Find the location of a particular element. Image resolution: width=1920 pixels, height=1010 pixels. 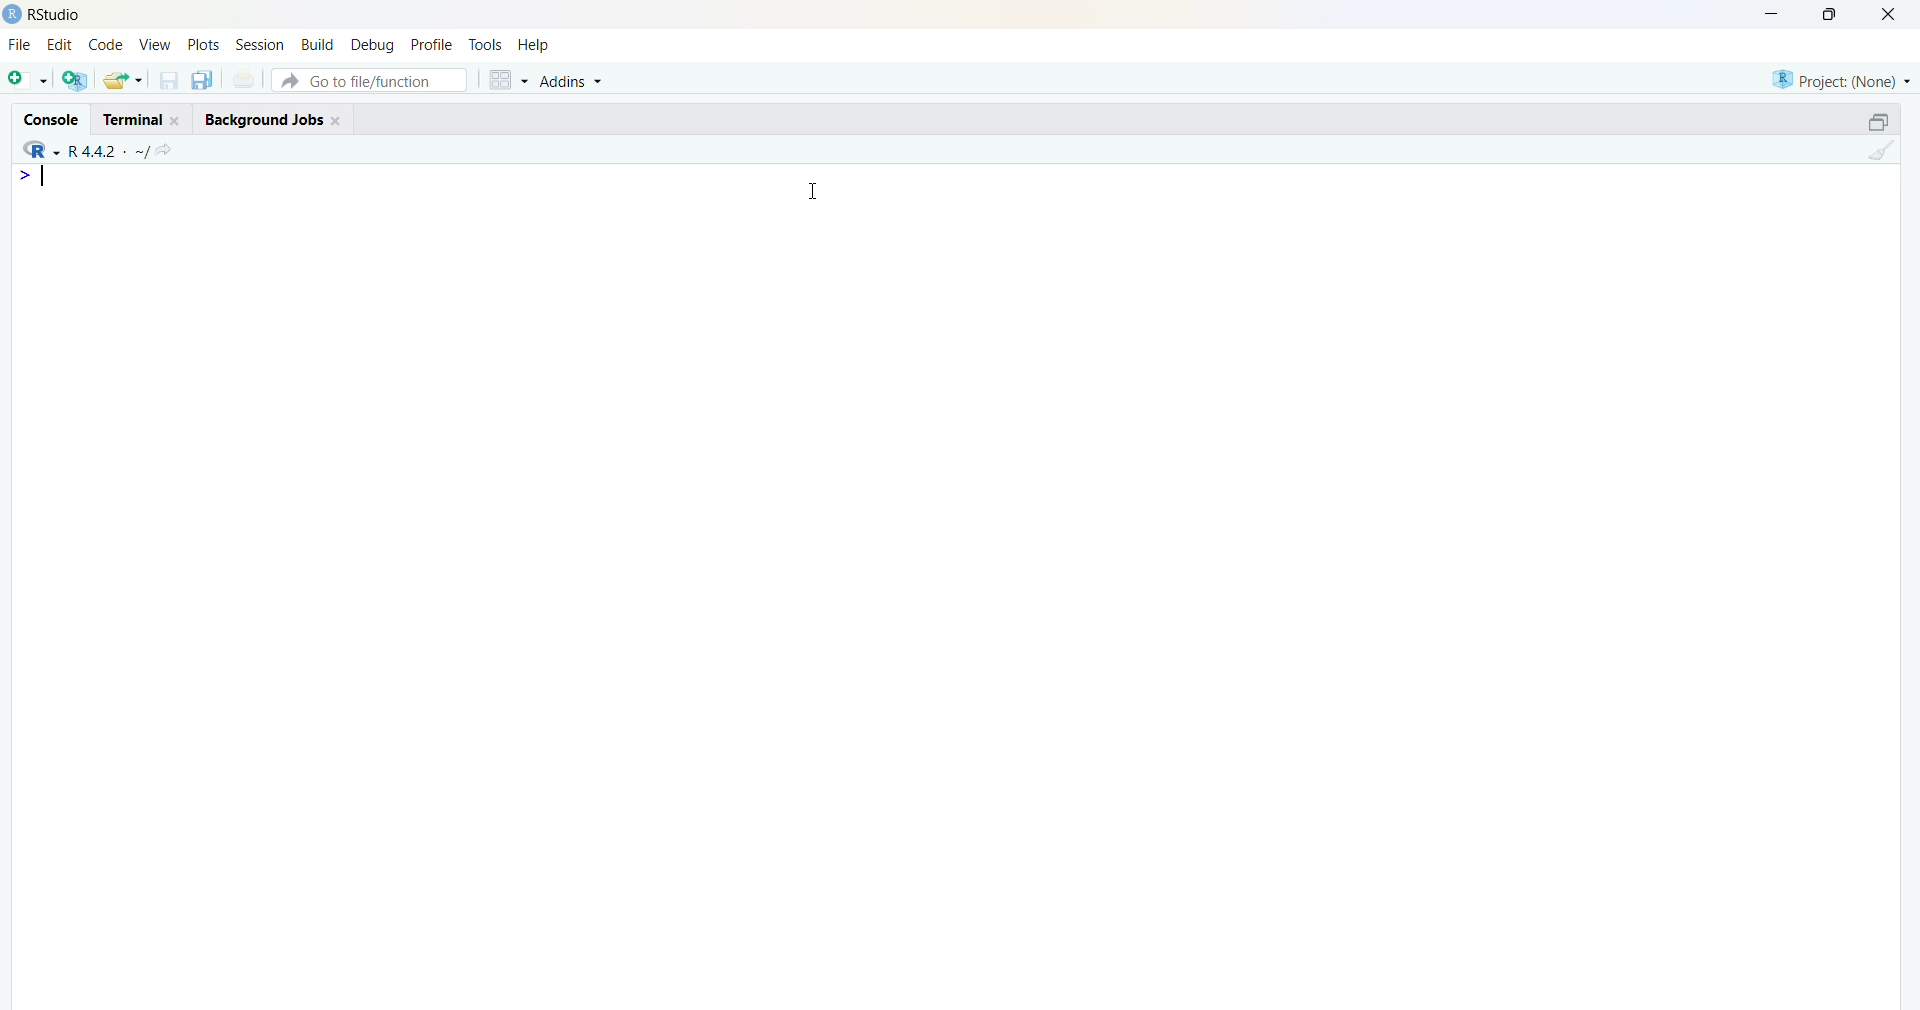

Session is located at coordinates (260, 45).